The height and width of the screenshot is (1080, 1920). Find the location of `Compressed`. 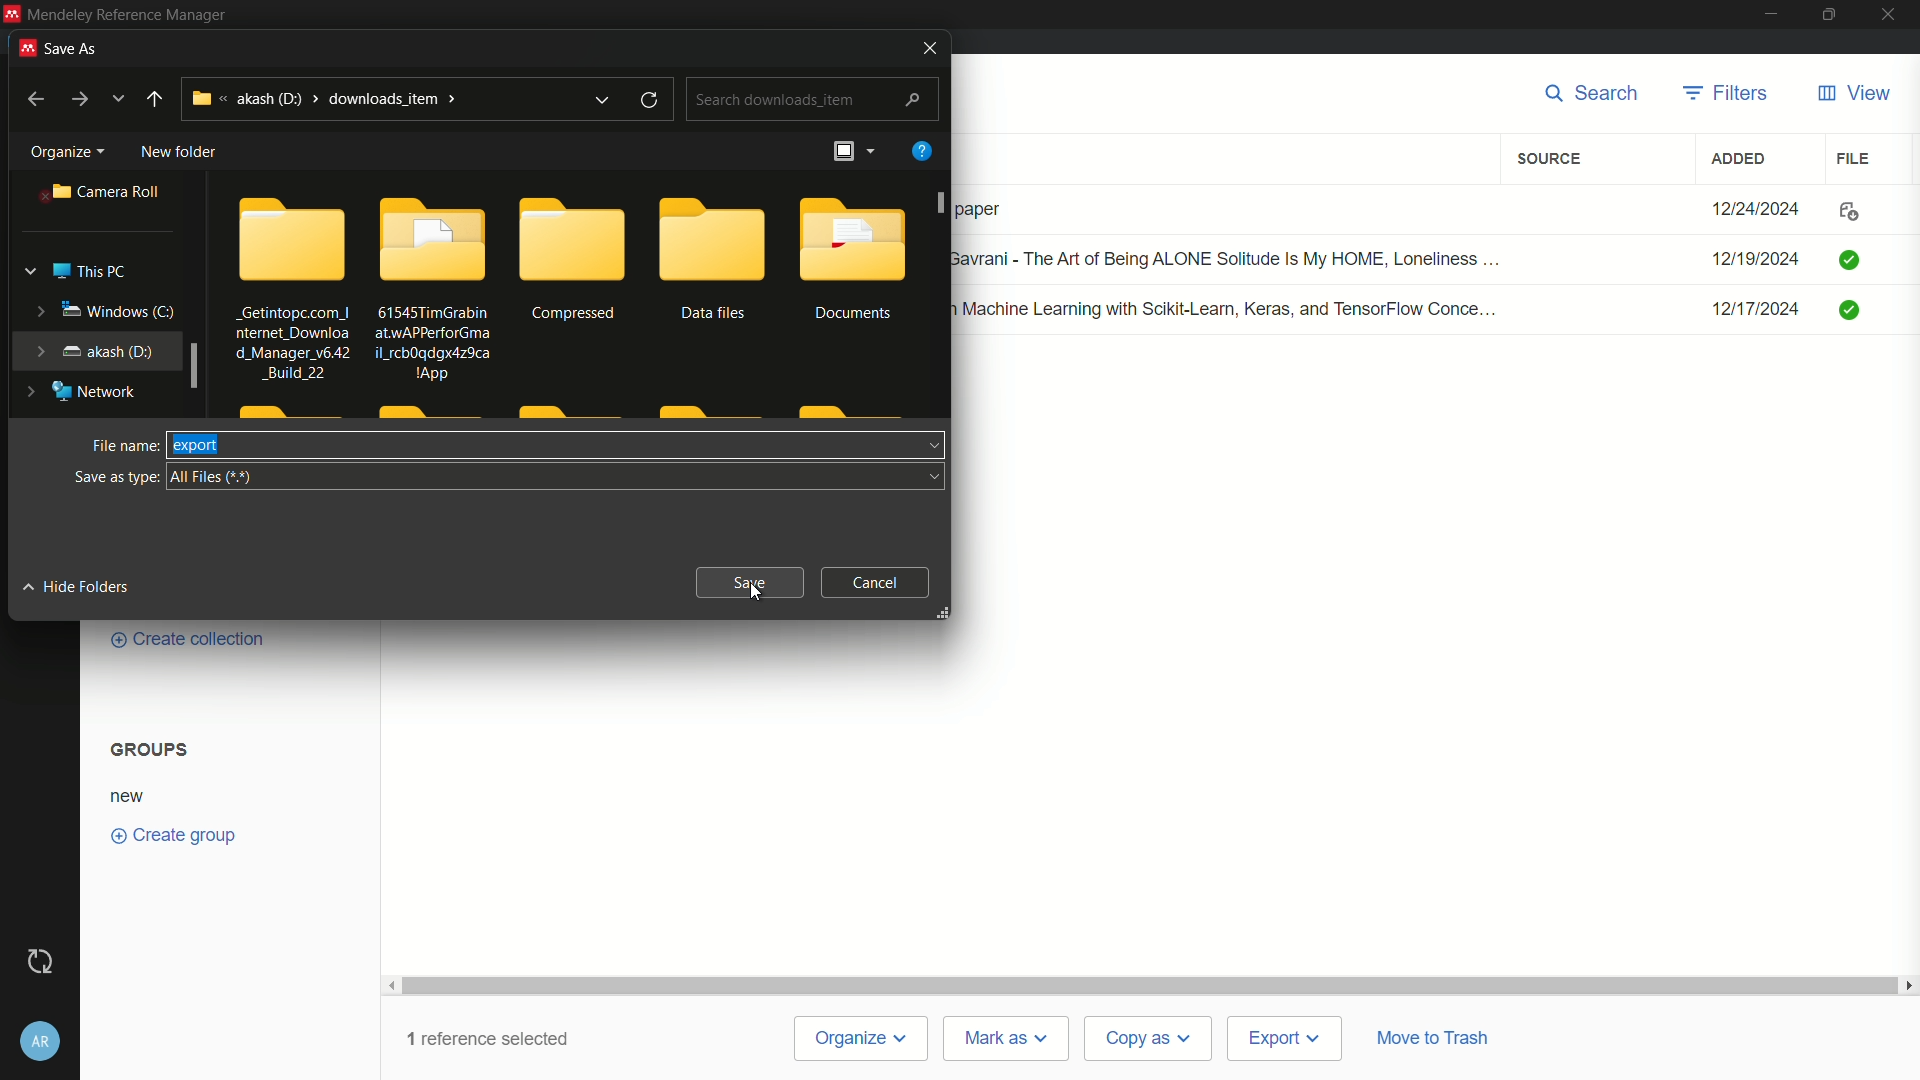

Compressed is located at coordinates (576, 315).